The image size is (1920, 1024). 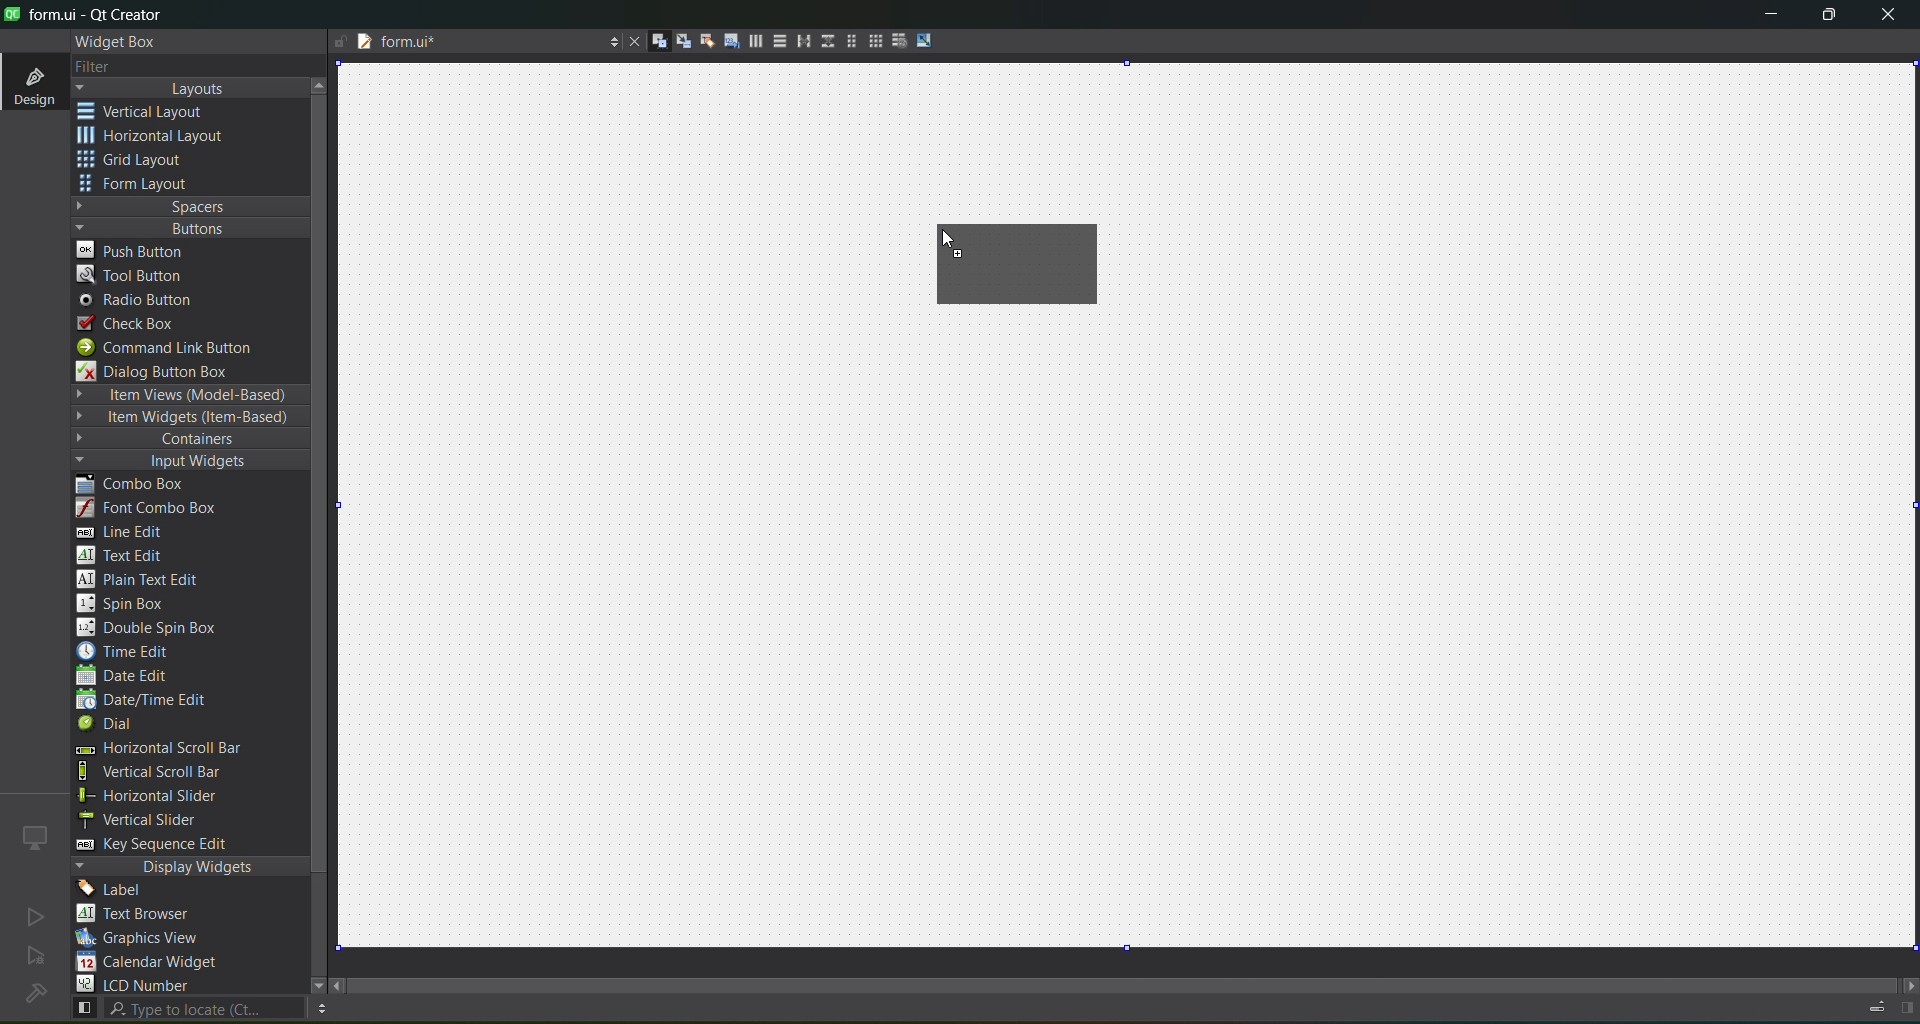 I want to click on break layout, so click(x=894, y=42).